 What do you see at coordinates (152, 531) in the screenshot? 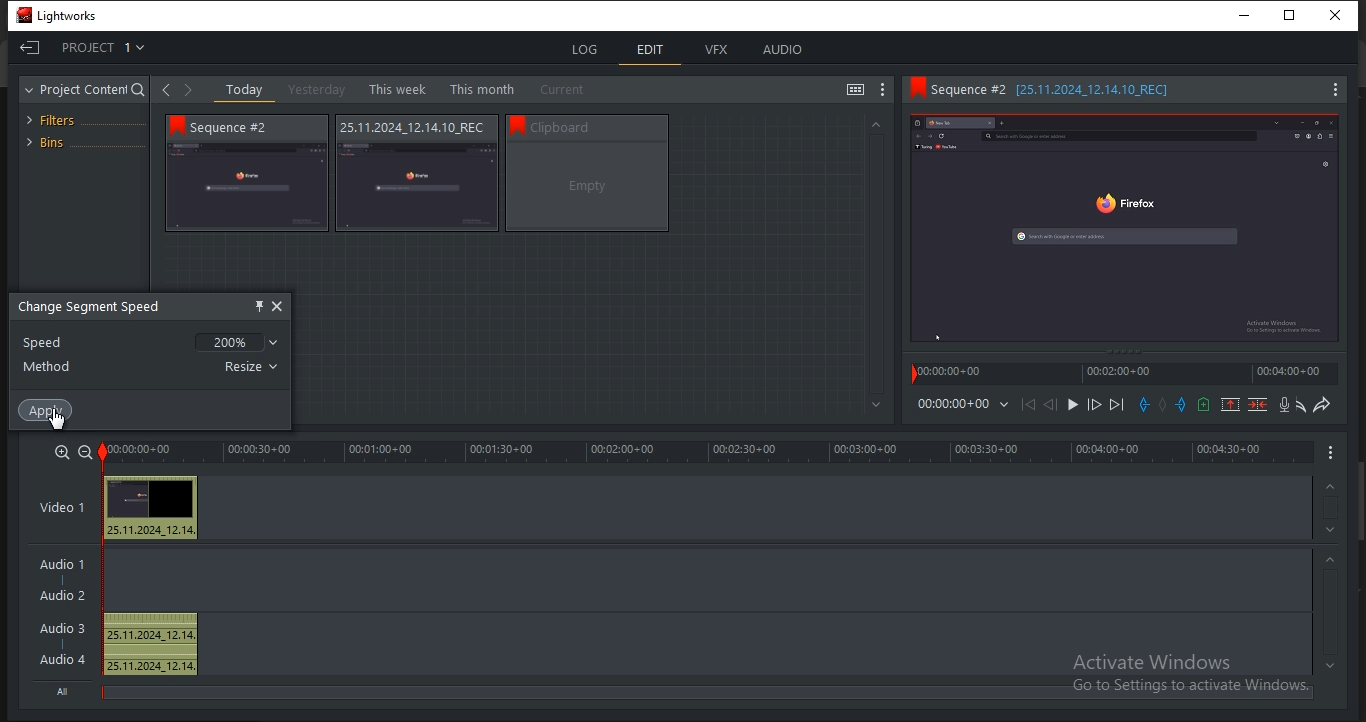
I see `25.11.2024_12.14` at bounding box center [152, 531].